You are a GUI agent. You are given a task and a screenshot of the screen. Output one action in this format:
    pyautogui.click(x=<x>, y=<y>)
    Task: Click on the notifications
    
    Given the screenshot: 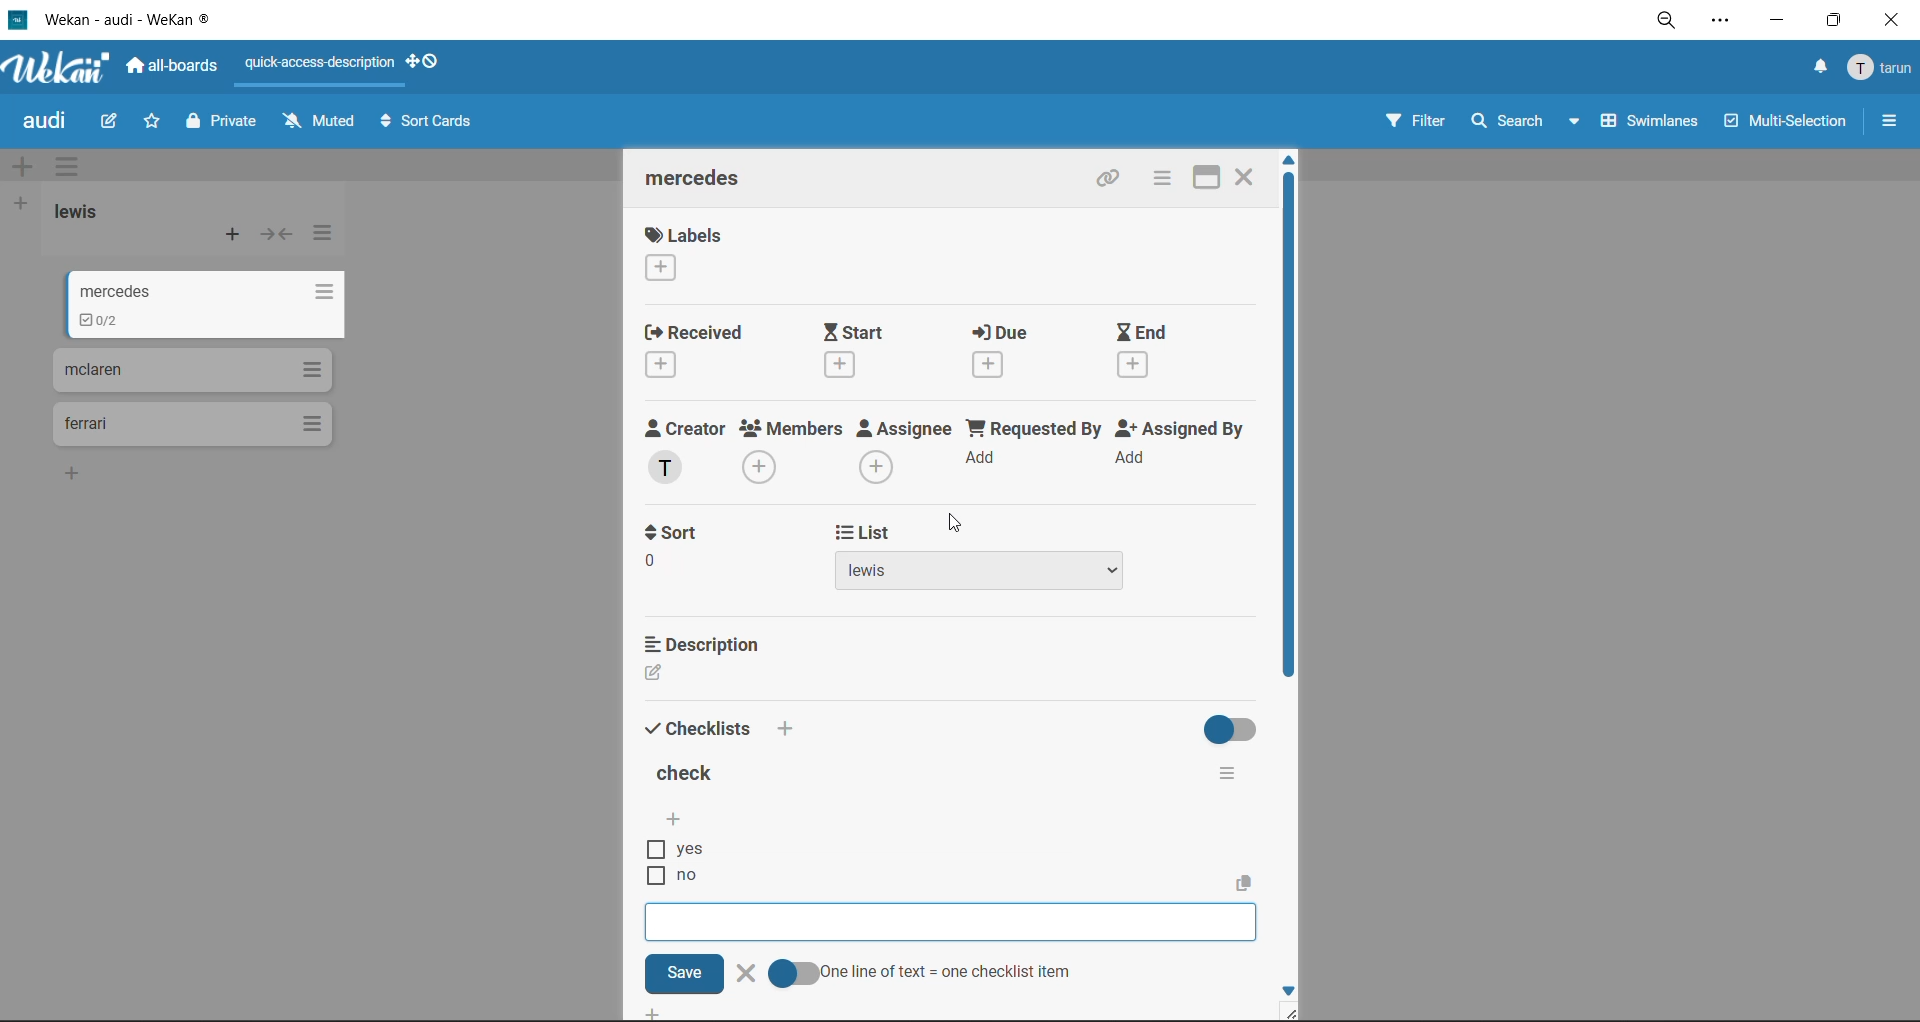 What is the action you would take?
    pyautogui.click(x=1815, y=67)
    